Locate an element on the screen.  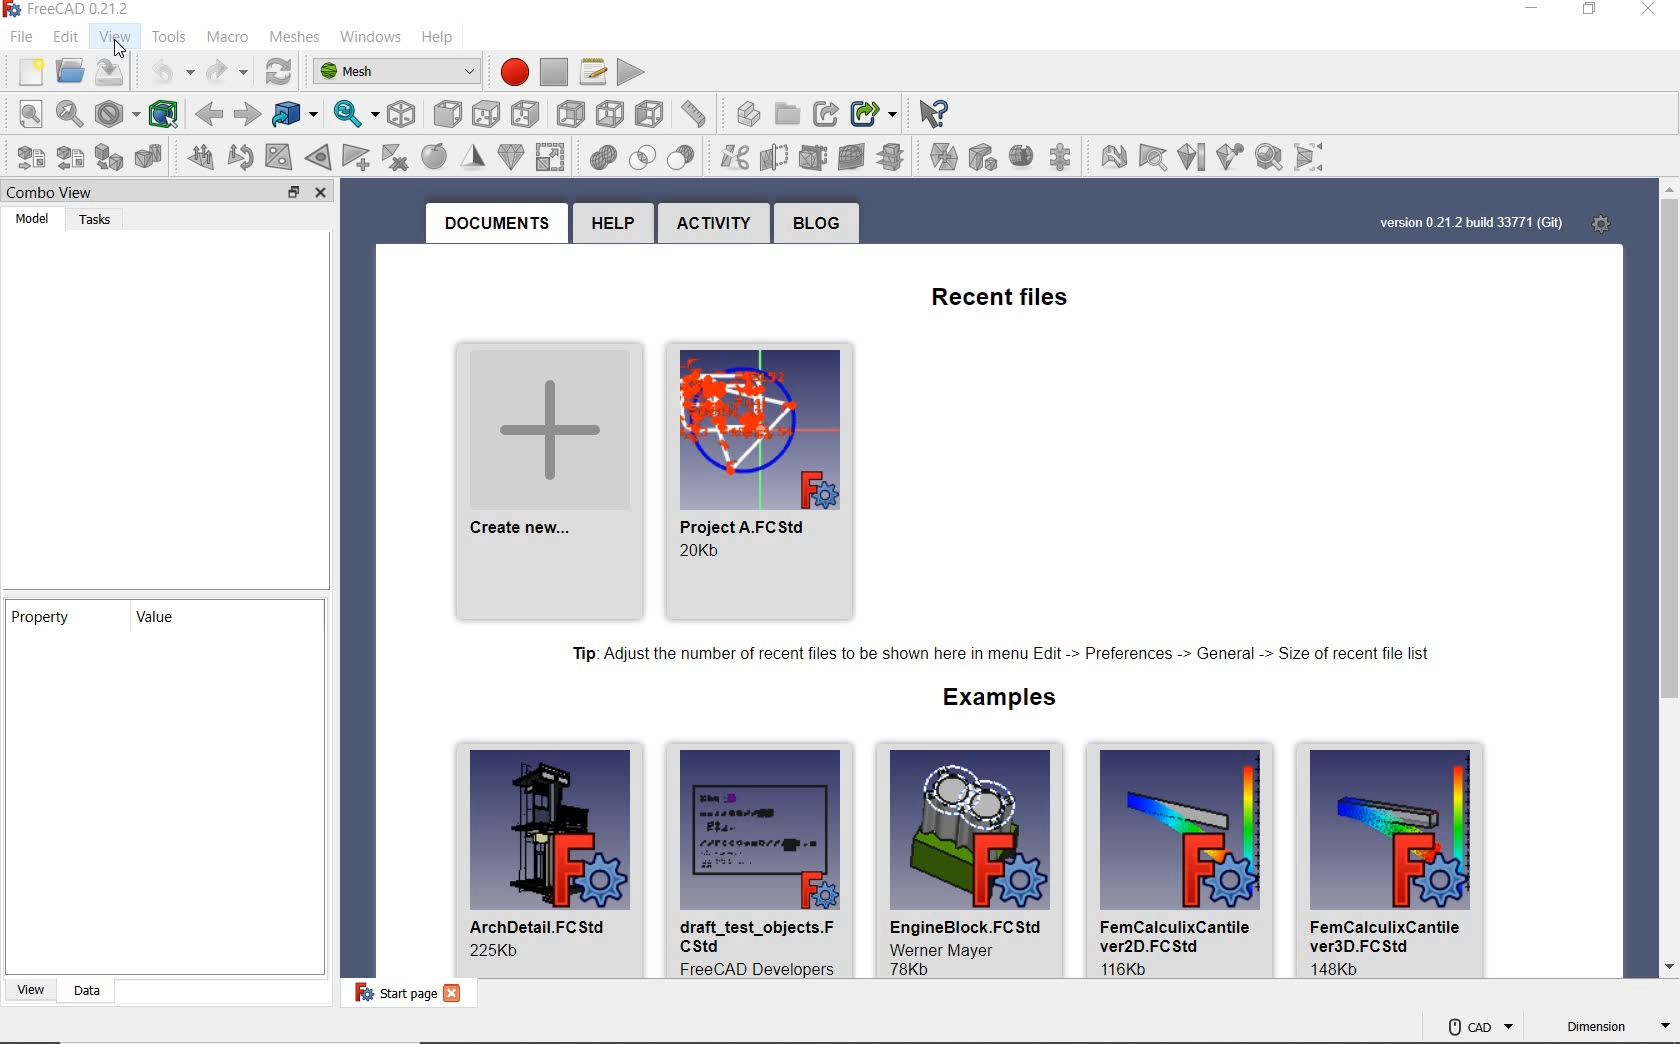
record macros is located at coordinates (513, 67).